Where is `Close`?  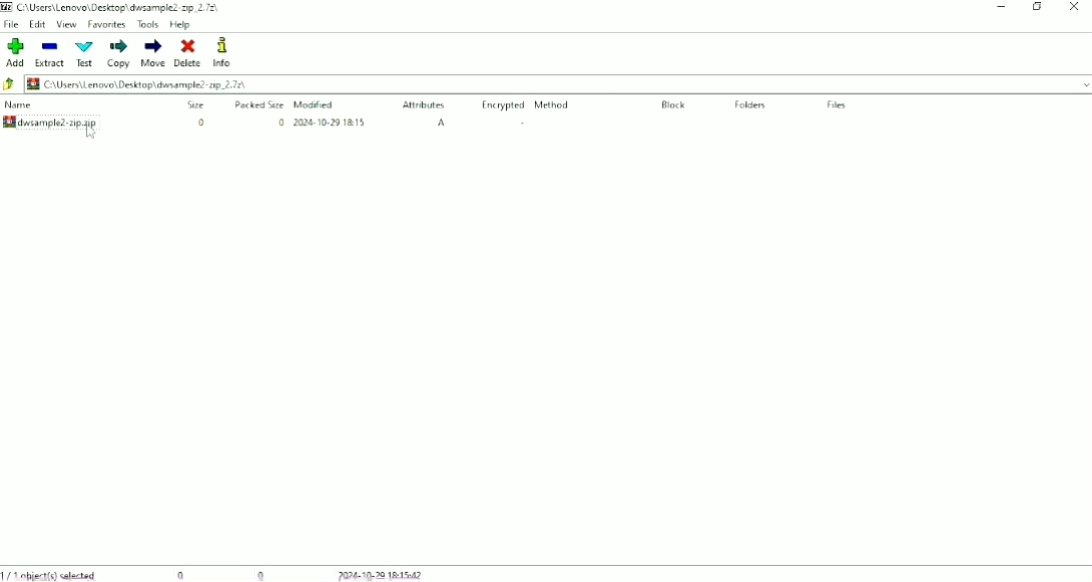
Close is located at coordinates (1074, 7).